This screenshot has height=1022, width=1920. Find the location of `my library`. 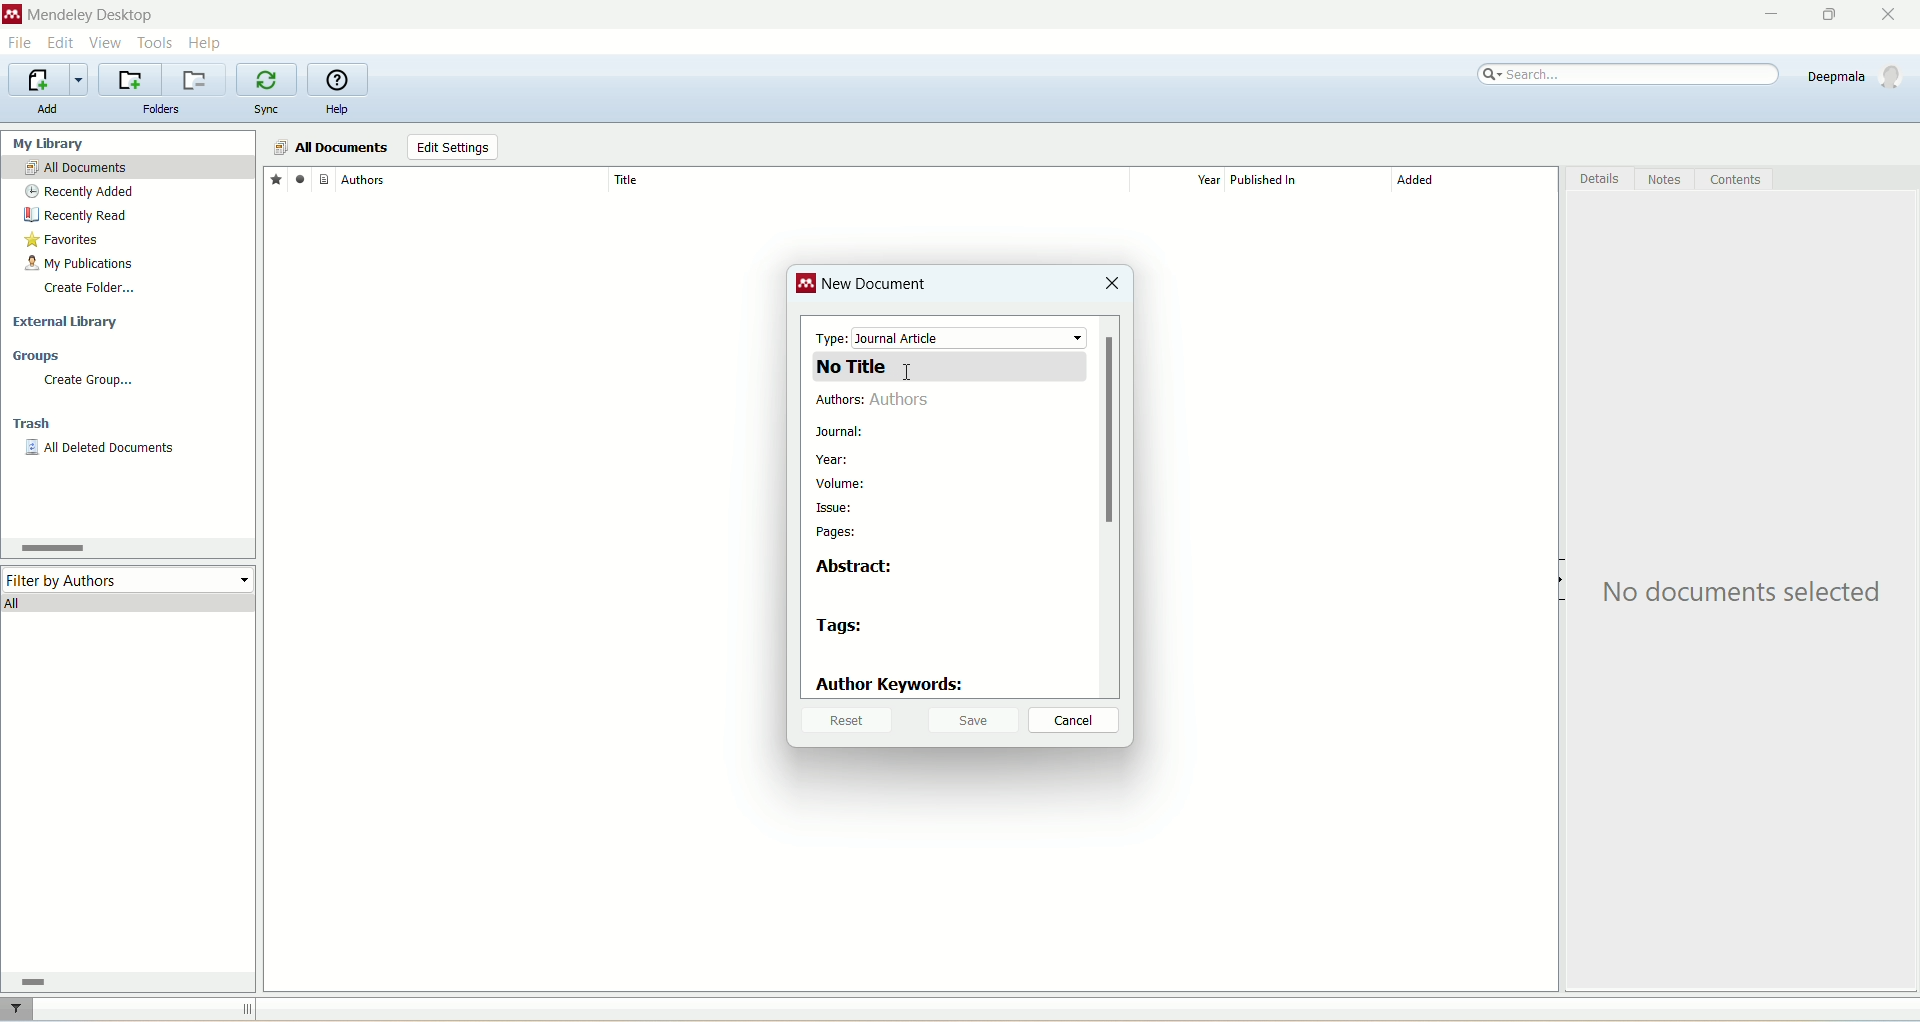

my library is located at coordinates (51, 143).